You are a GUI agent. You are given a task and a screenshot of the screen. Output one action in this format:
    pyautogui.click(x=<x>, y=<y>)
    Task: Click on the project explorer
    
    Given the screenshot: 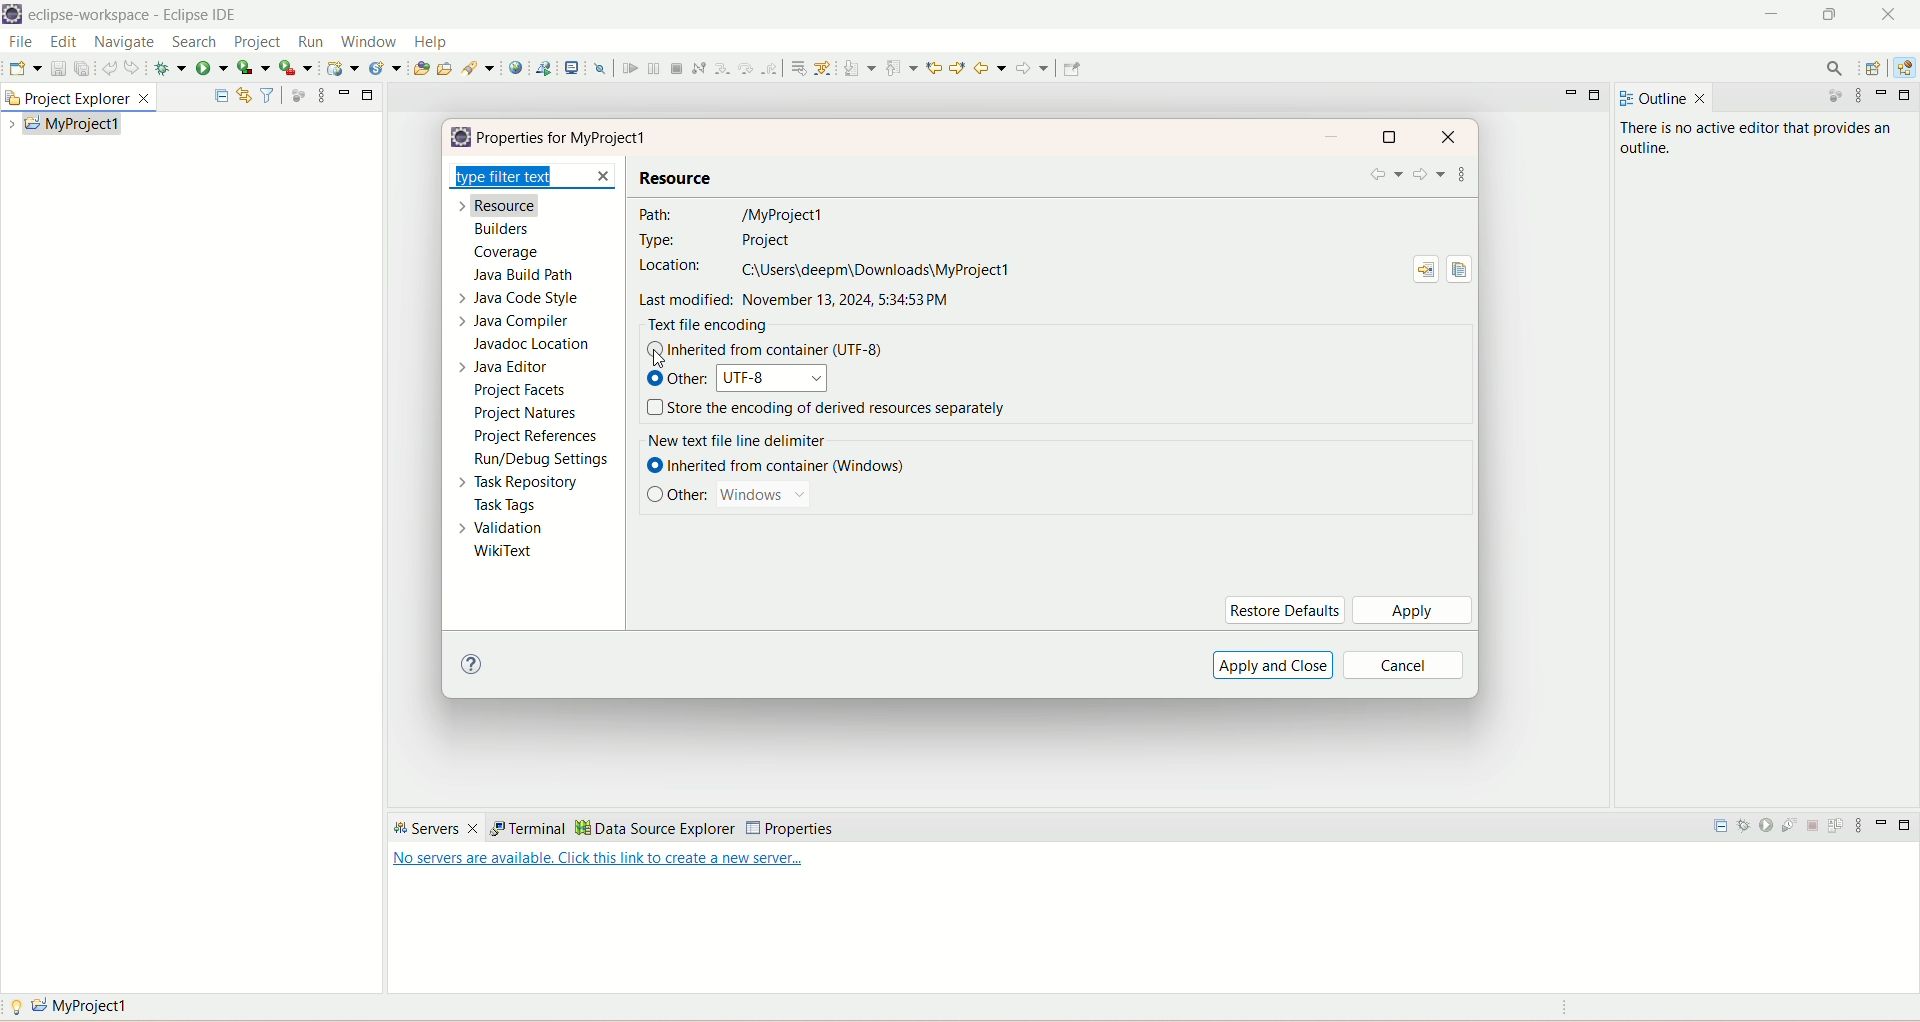 What is the action you would take?
    pyautogui.click(x=83, y=98)
    